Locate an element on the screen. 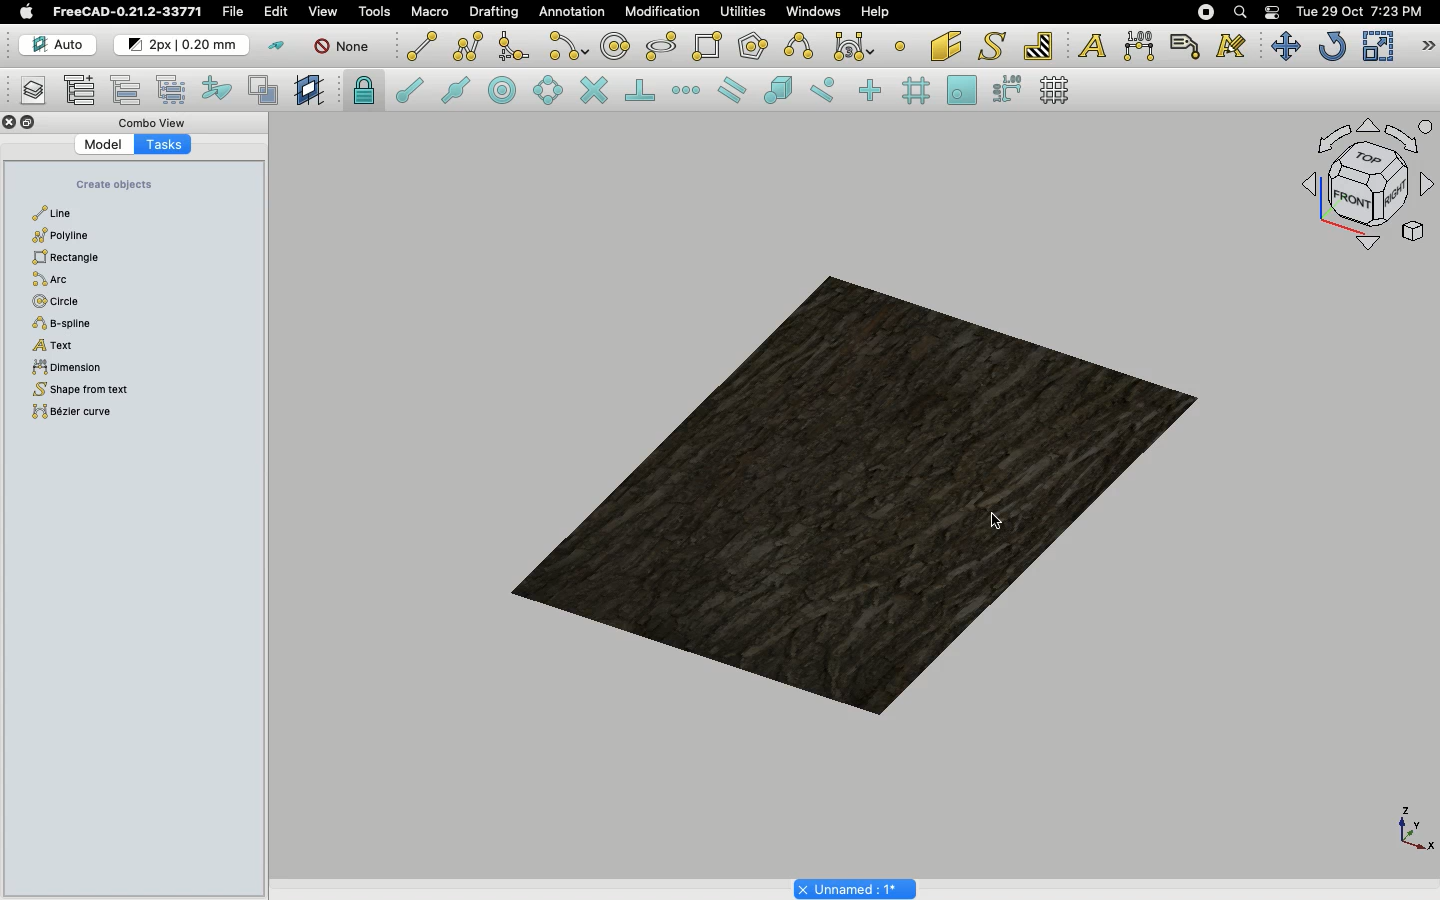  Refresh is located at coordinates (1331, 46).